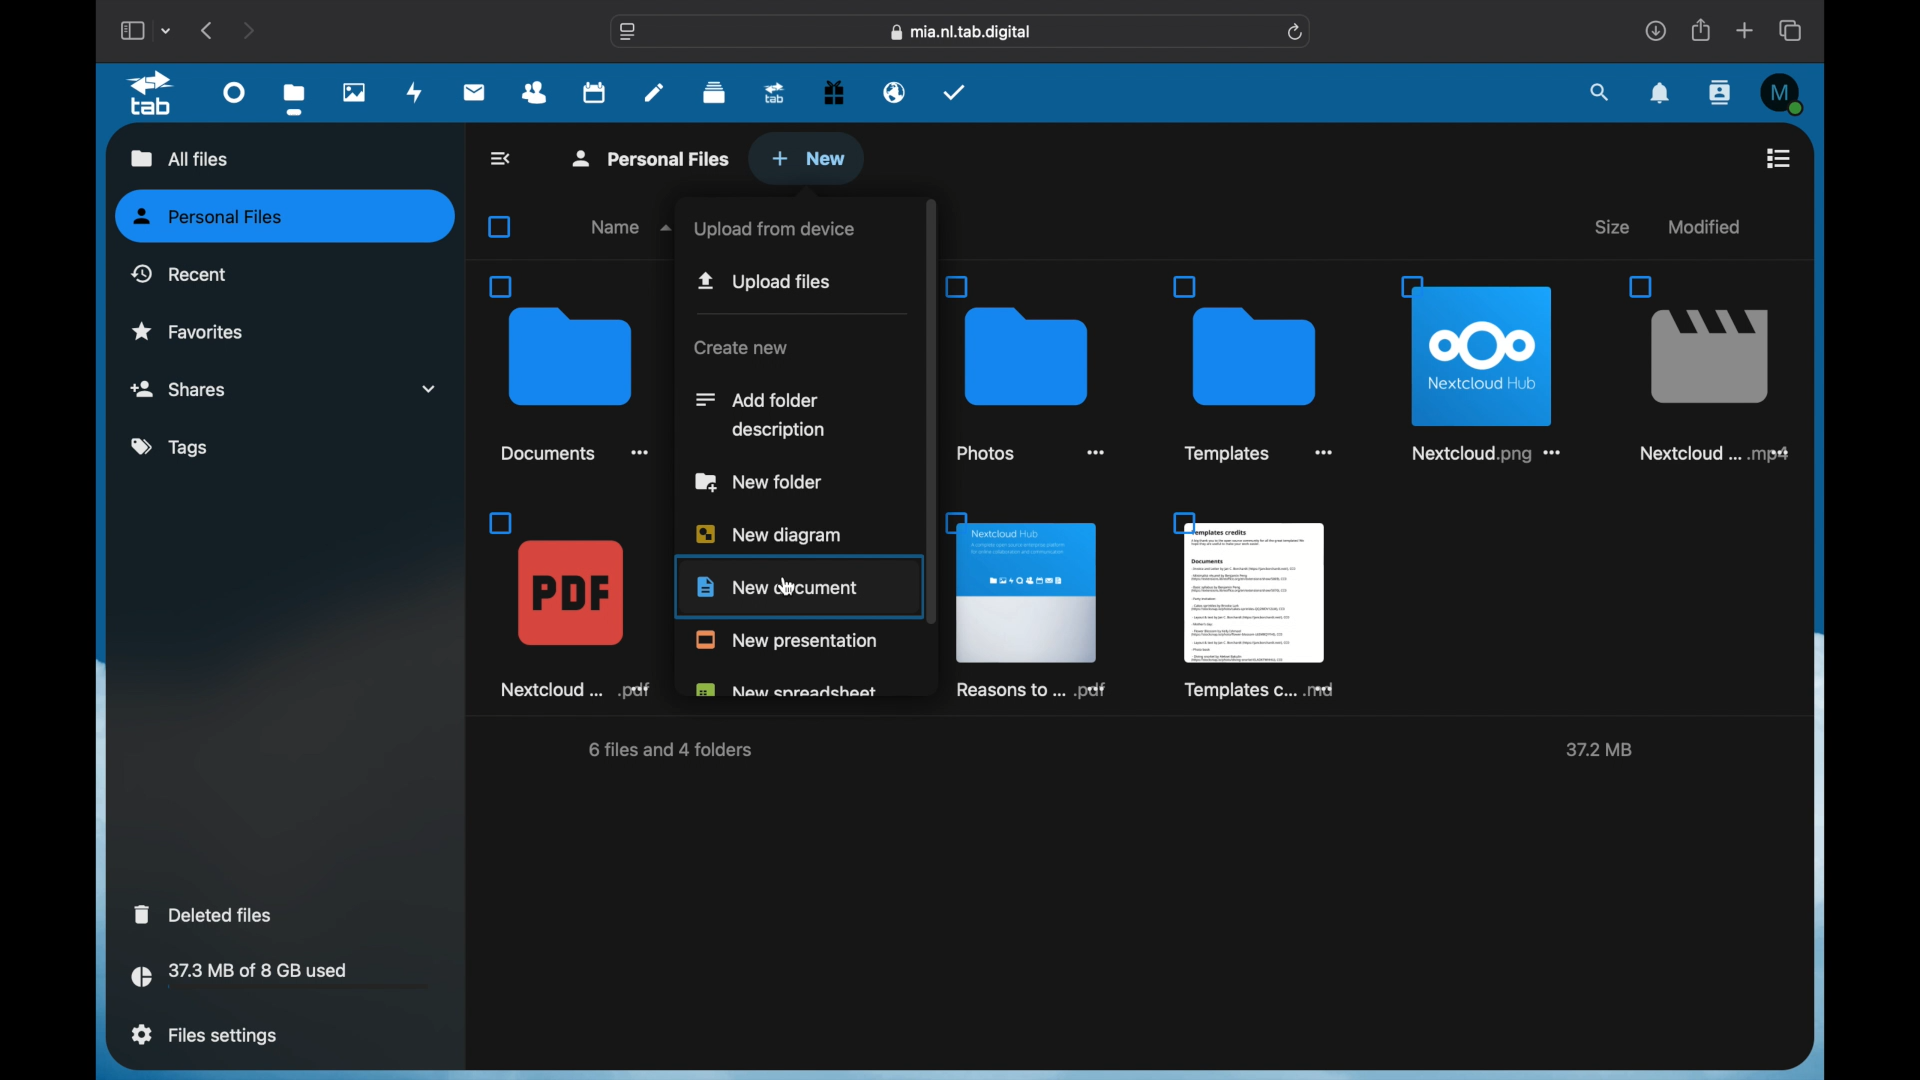 Image resolution: width=1920 pixels, height=1080 pixels. I want to click on photos, so click(356, 92).